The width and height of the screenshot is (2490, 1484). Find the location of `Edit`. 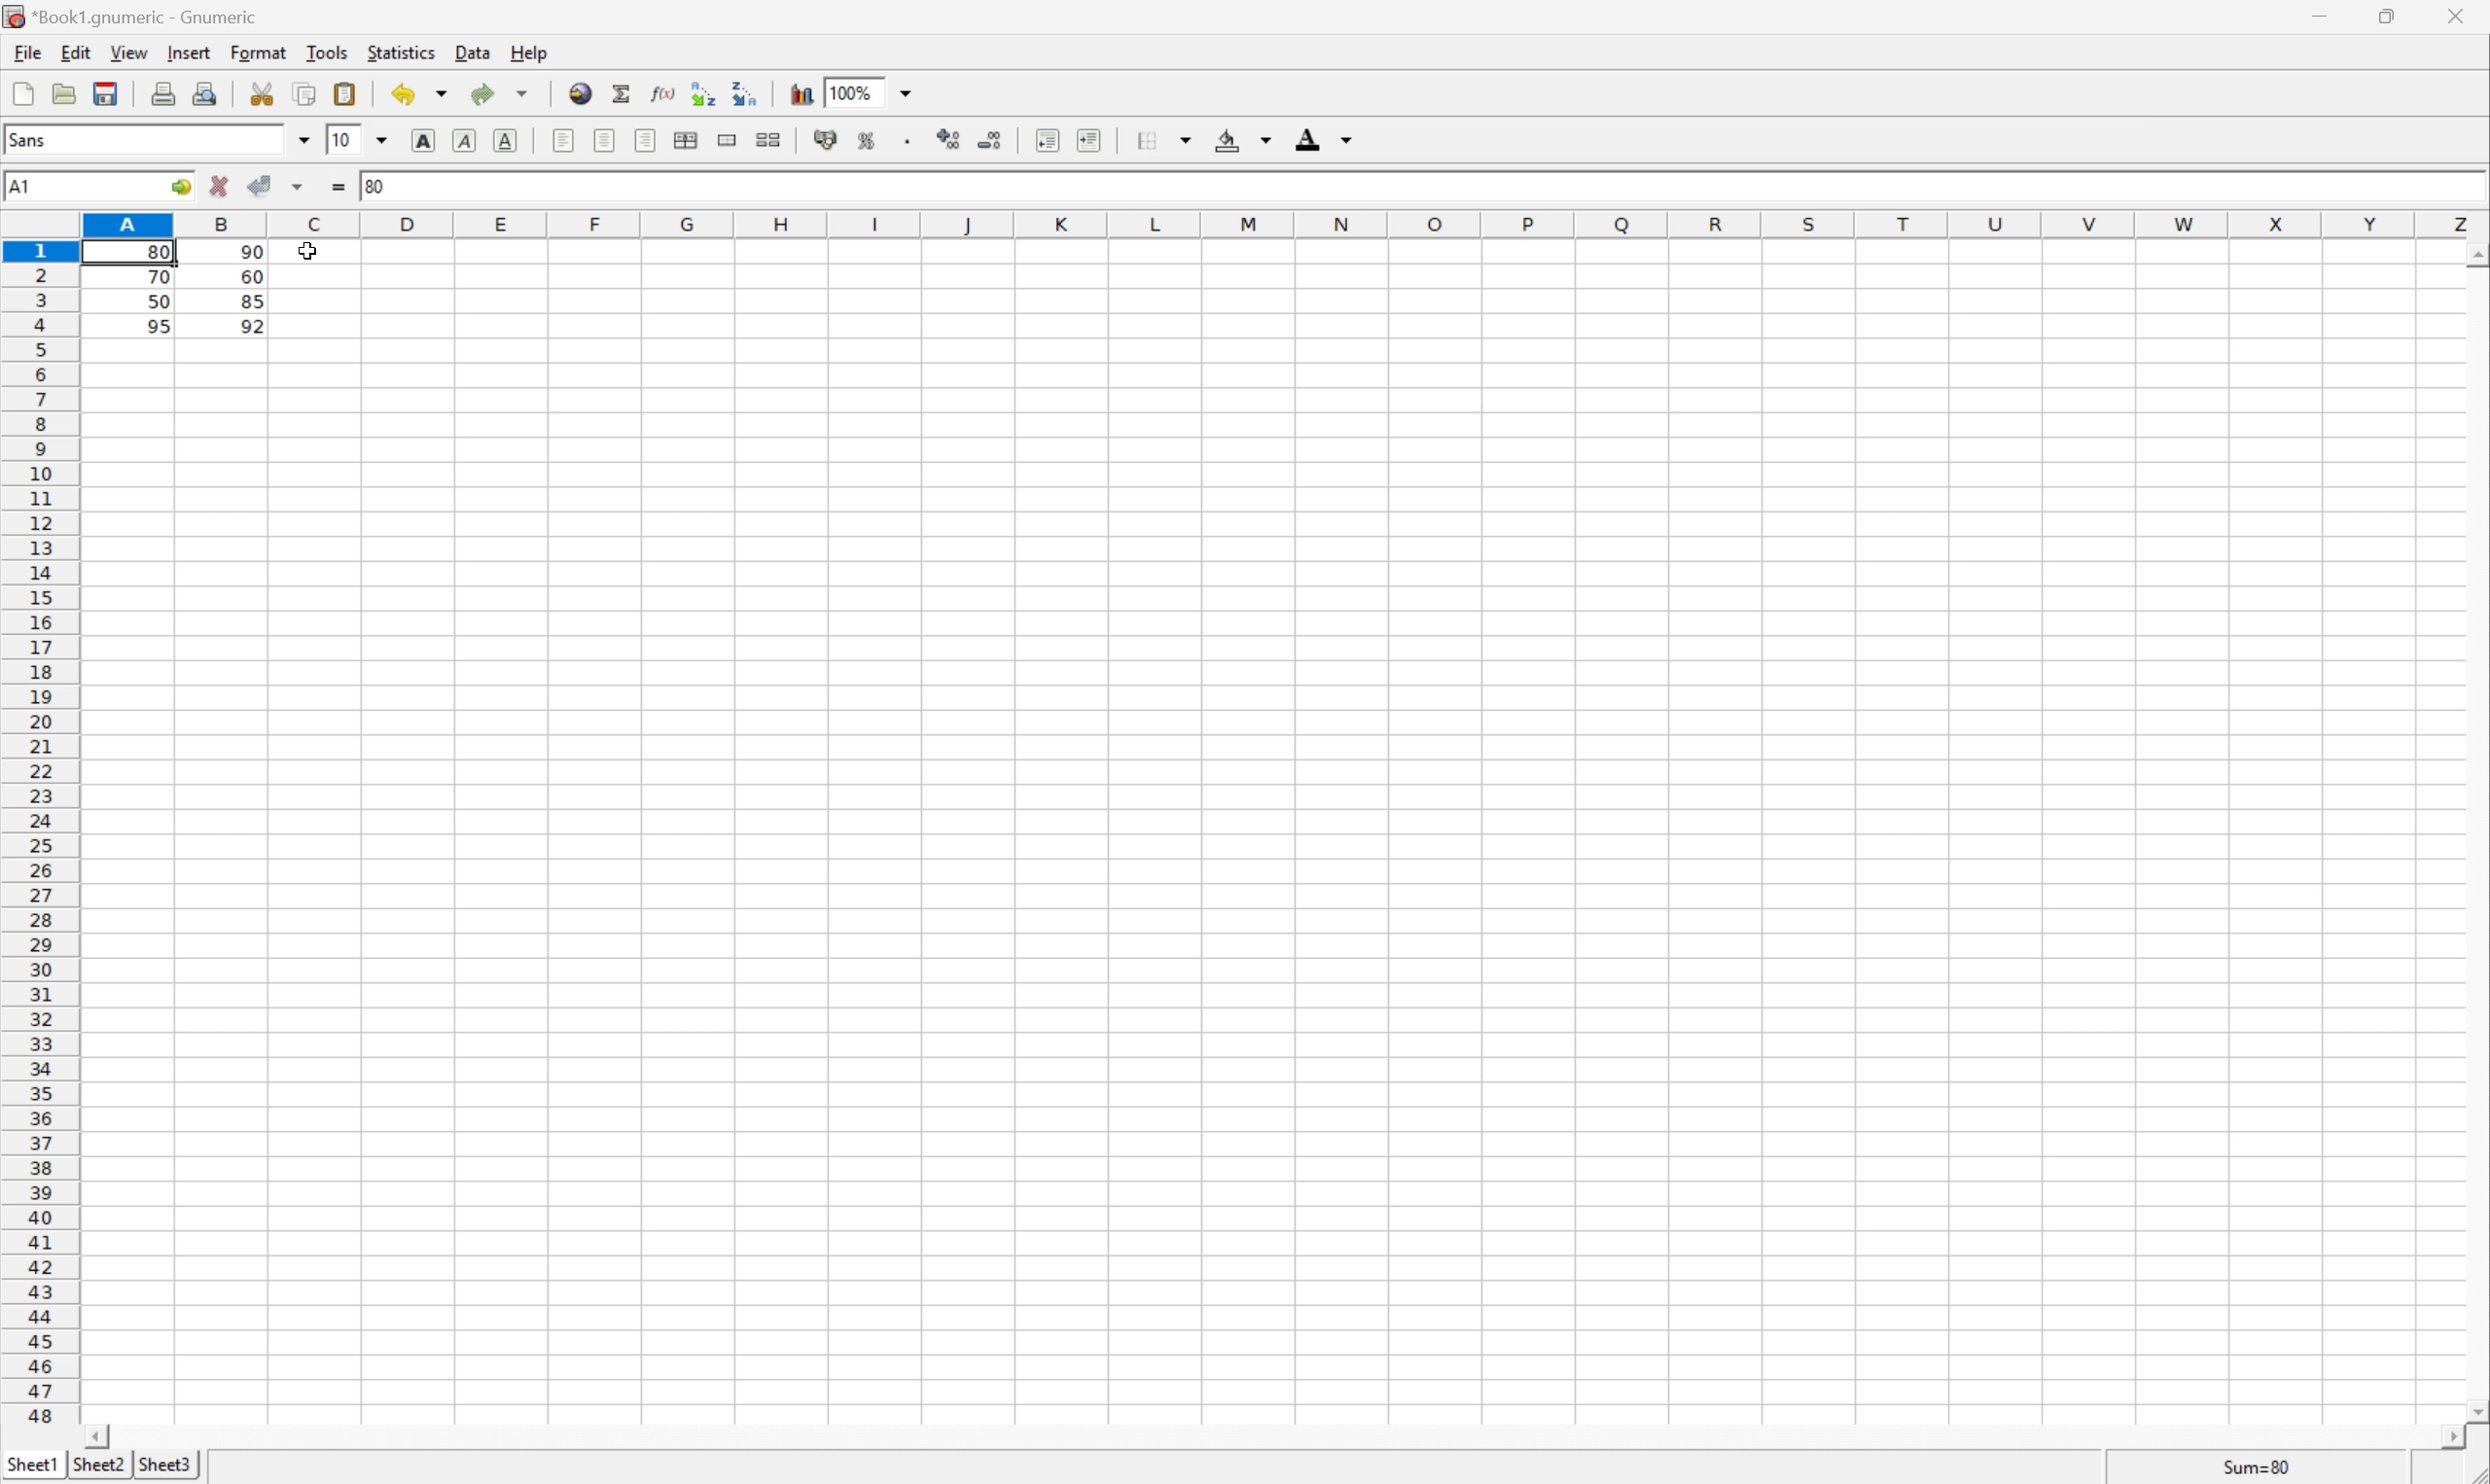

Edit is located at coordinates (75, 54).